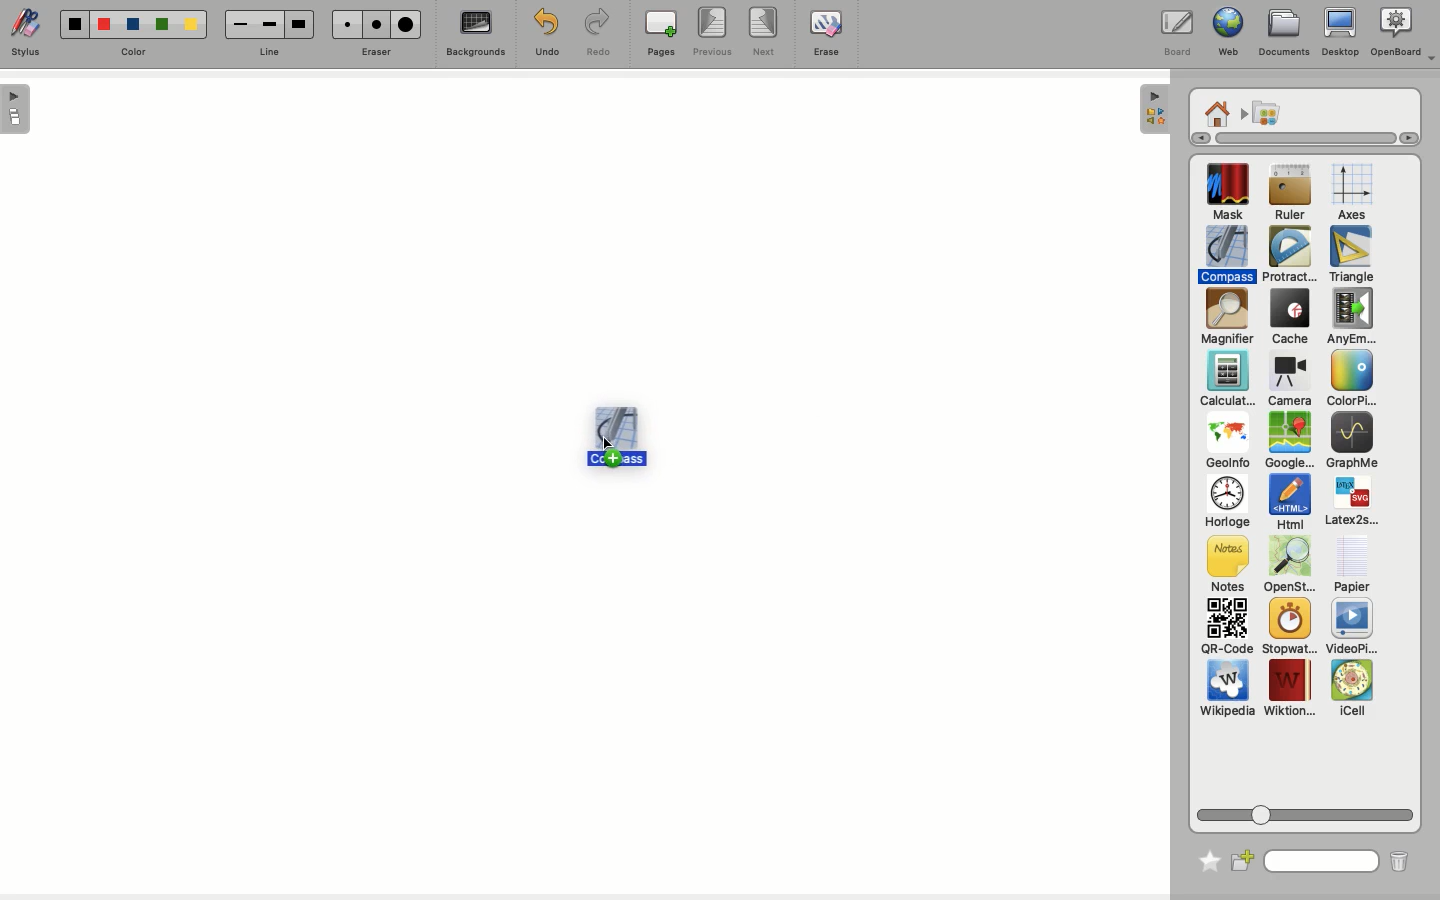 The height and width of the screenshot is (900, 1440). What do you see at coordinates (72, 22) in the screenshot?
I see `color1` at bounding box center [72, 22].